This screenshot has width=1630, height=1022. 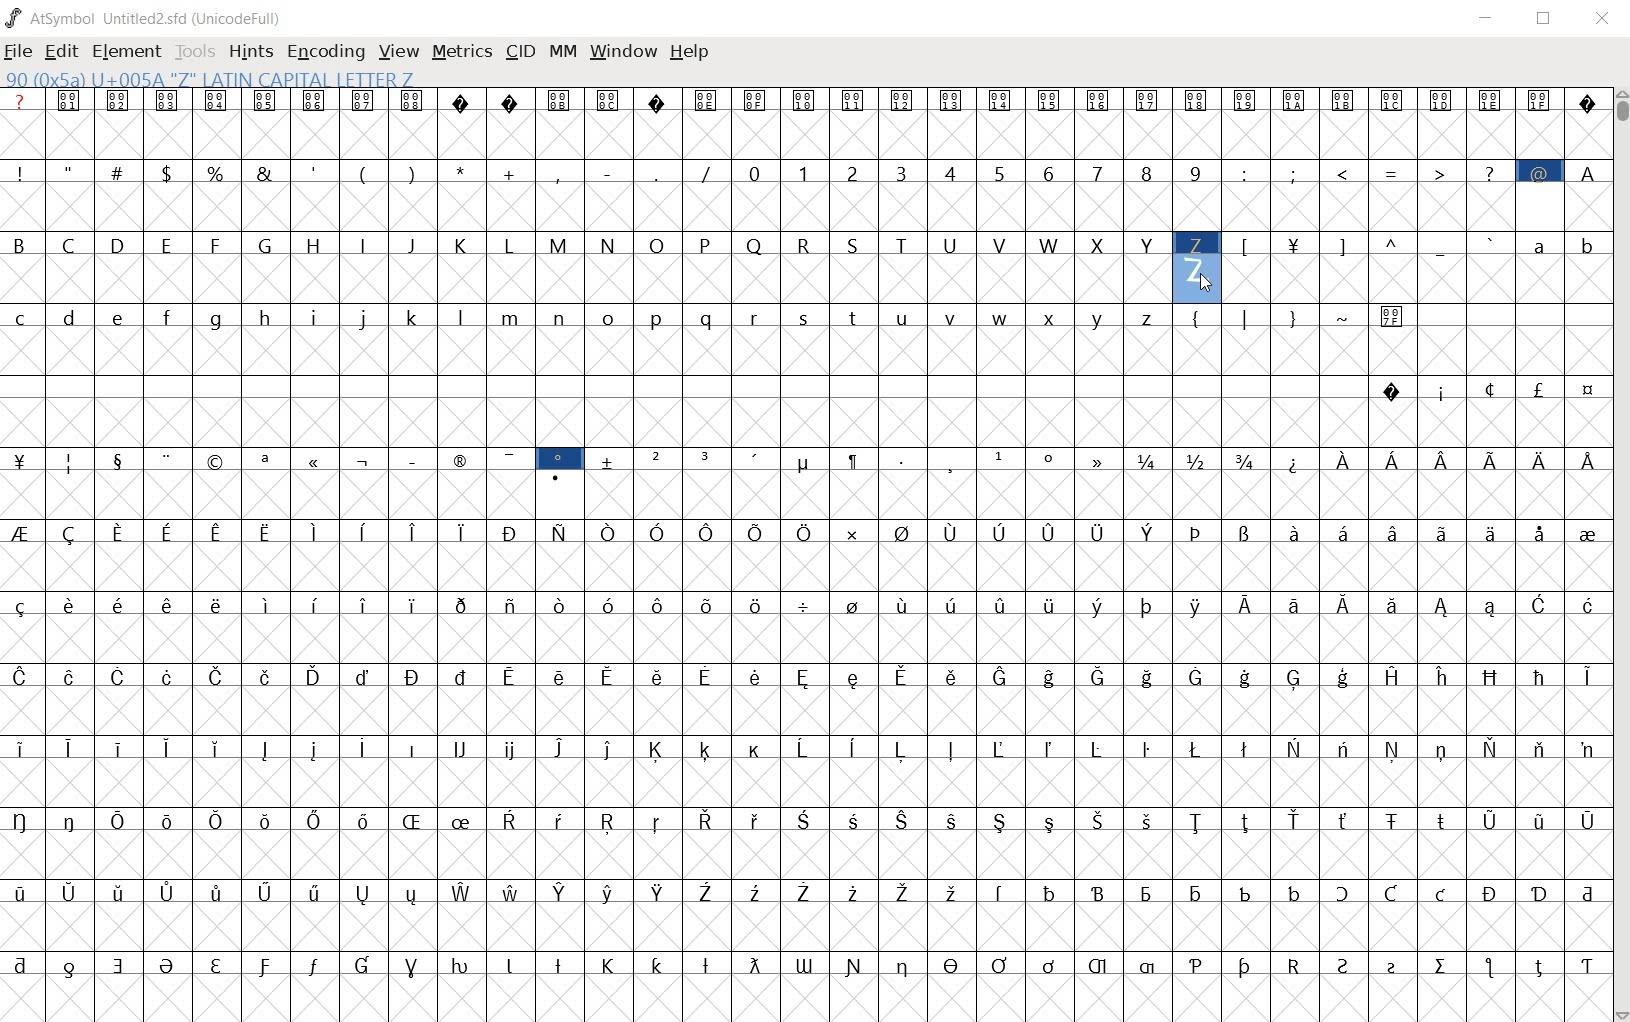 What do you see at coordinates (209, 80) in the screenshot?
I see `90(0x5a) U+005A "Z" LATIN CAPITAL LETTER Z` at bounding box center [209, 80].